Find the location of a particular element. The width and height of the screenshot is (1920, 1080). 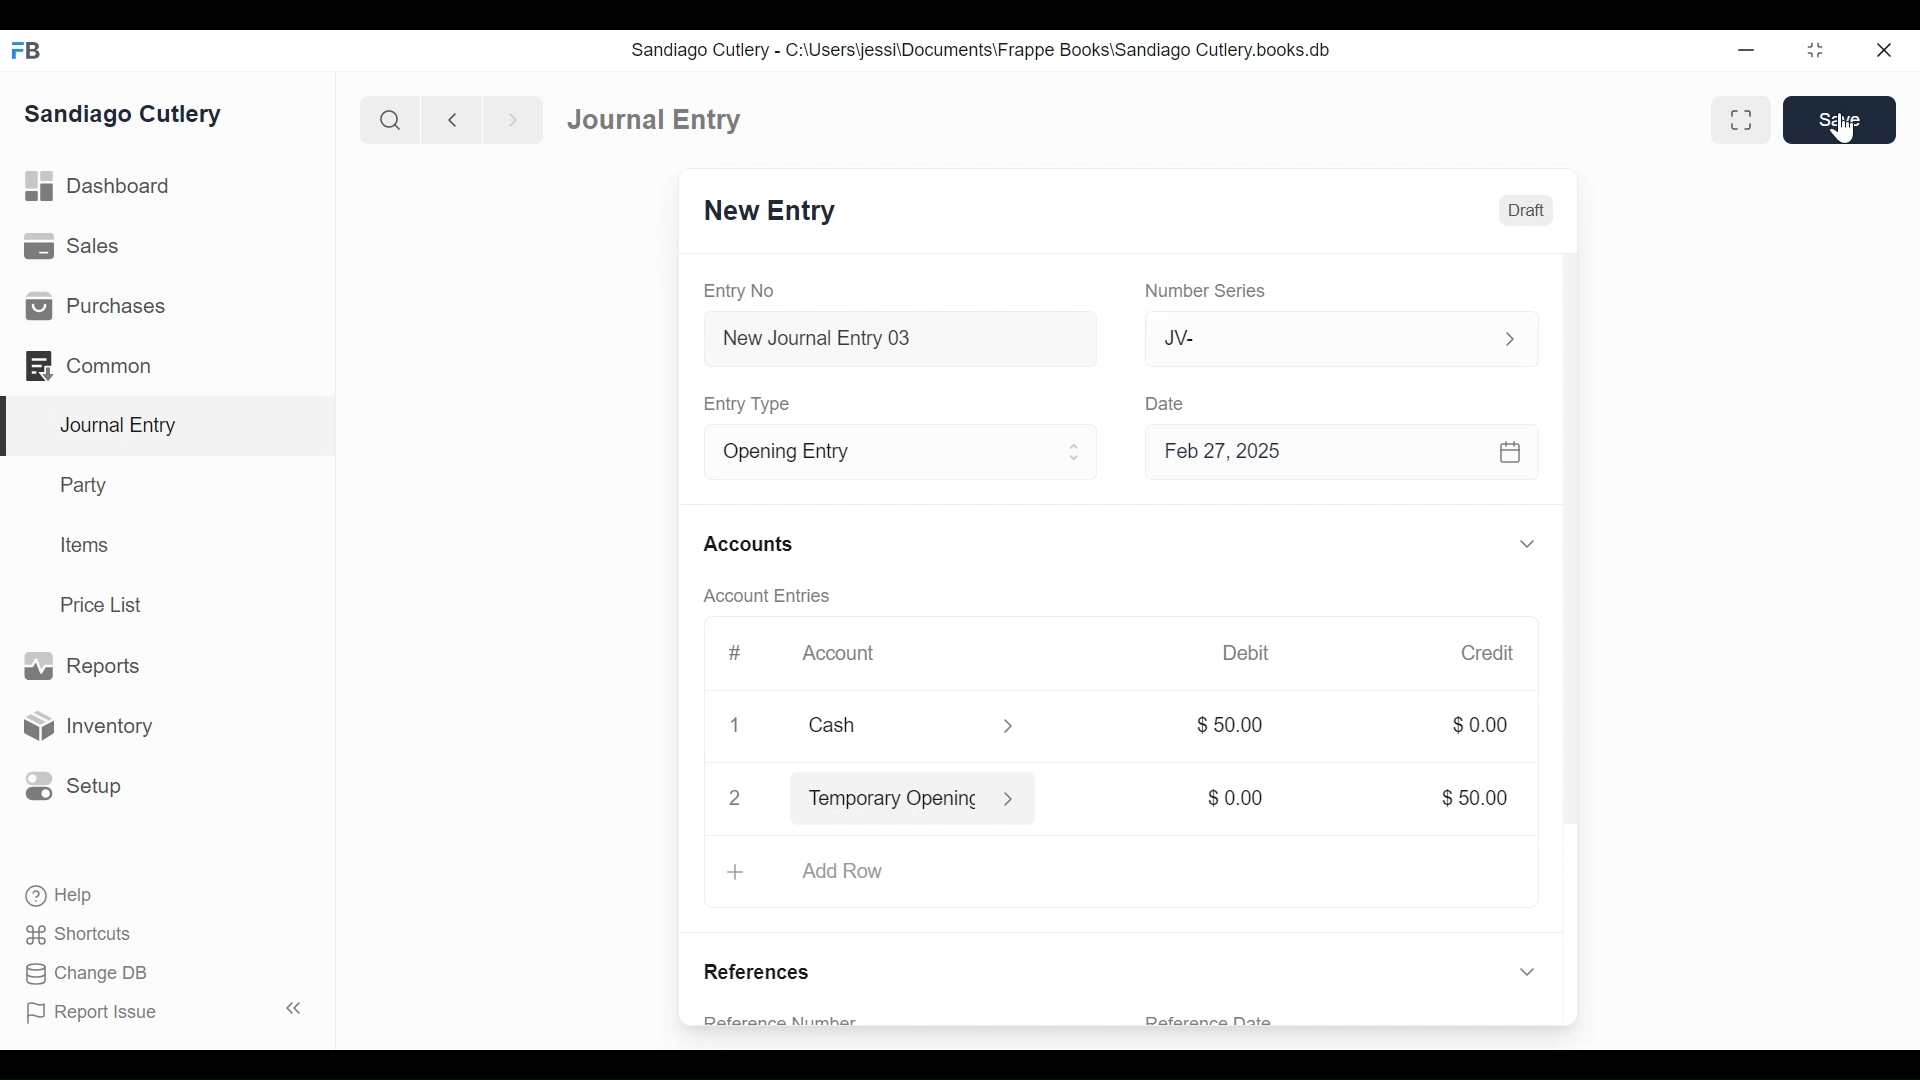

$50.00 is located at coordinates (1240, 725).